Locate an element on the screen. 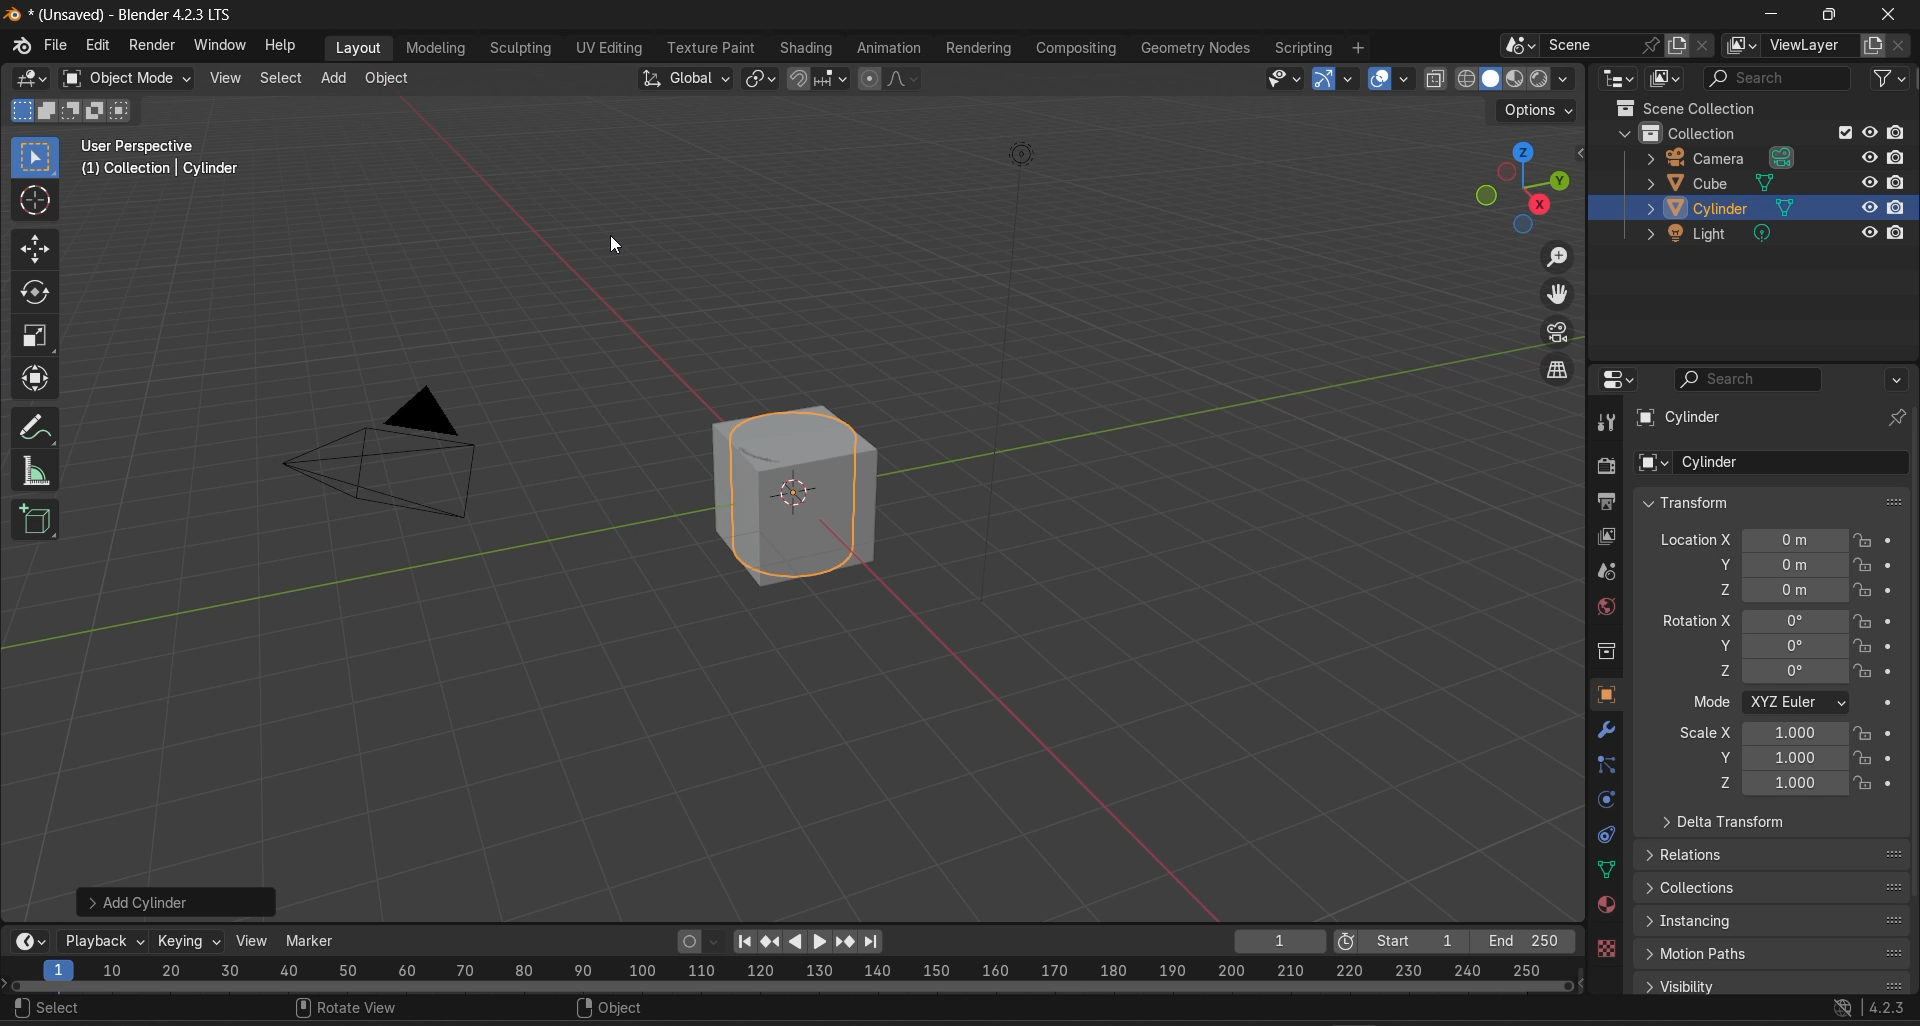  output is located at coordinates (1607, 502).